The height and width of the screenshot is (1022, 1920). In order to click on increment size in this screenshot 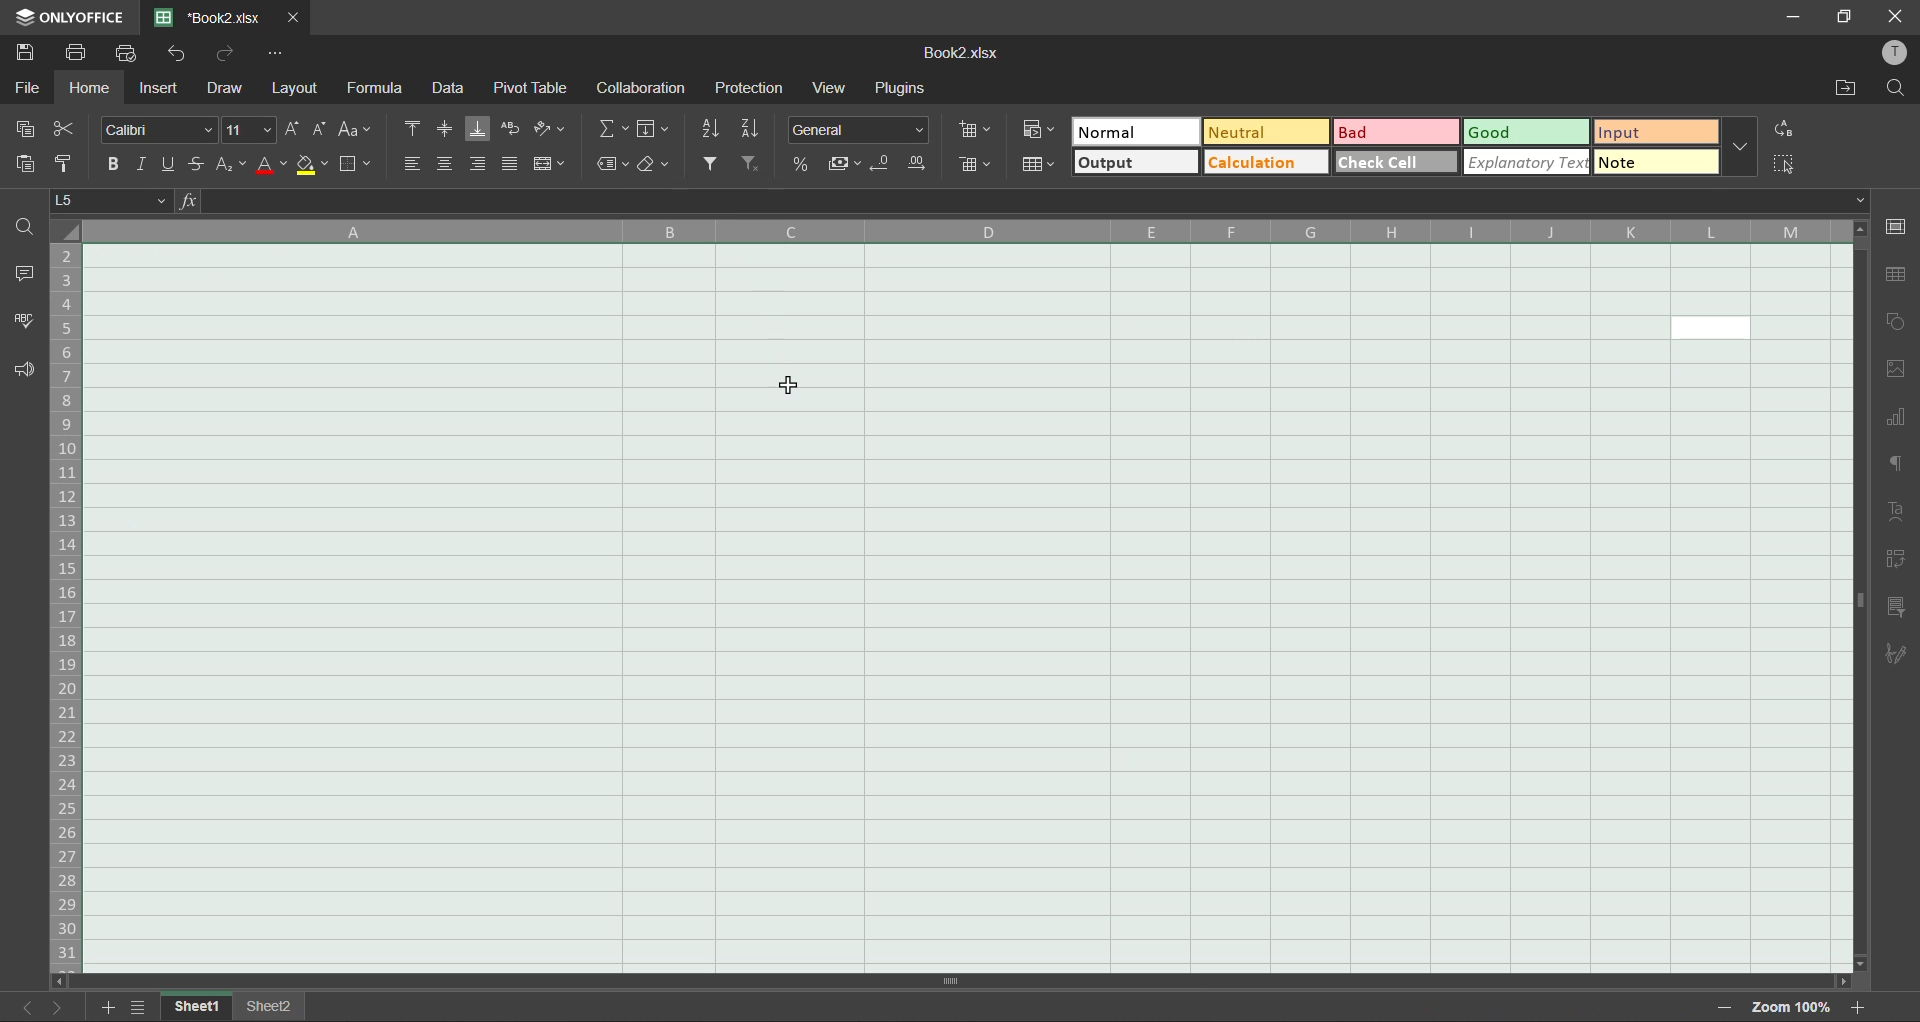, I will do `click(294, 129)`.